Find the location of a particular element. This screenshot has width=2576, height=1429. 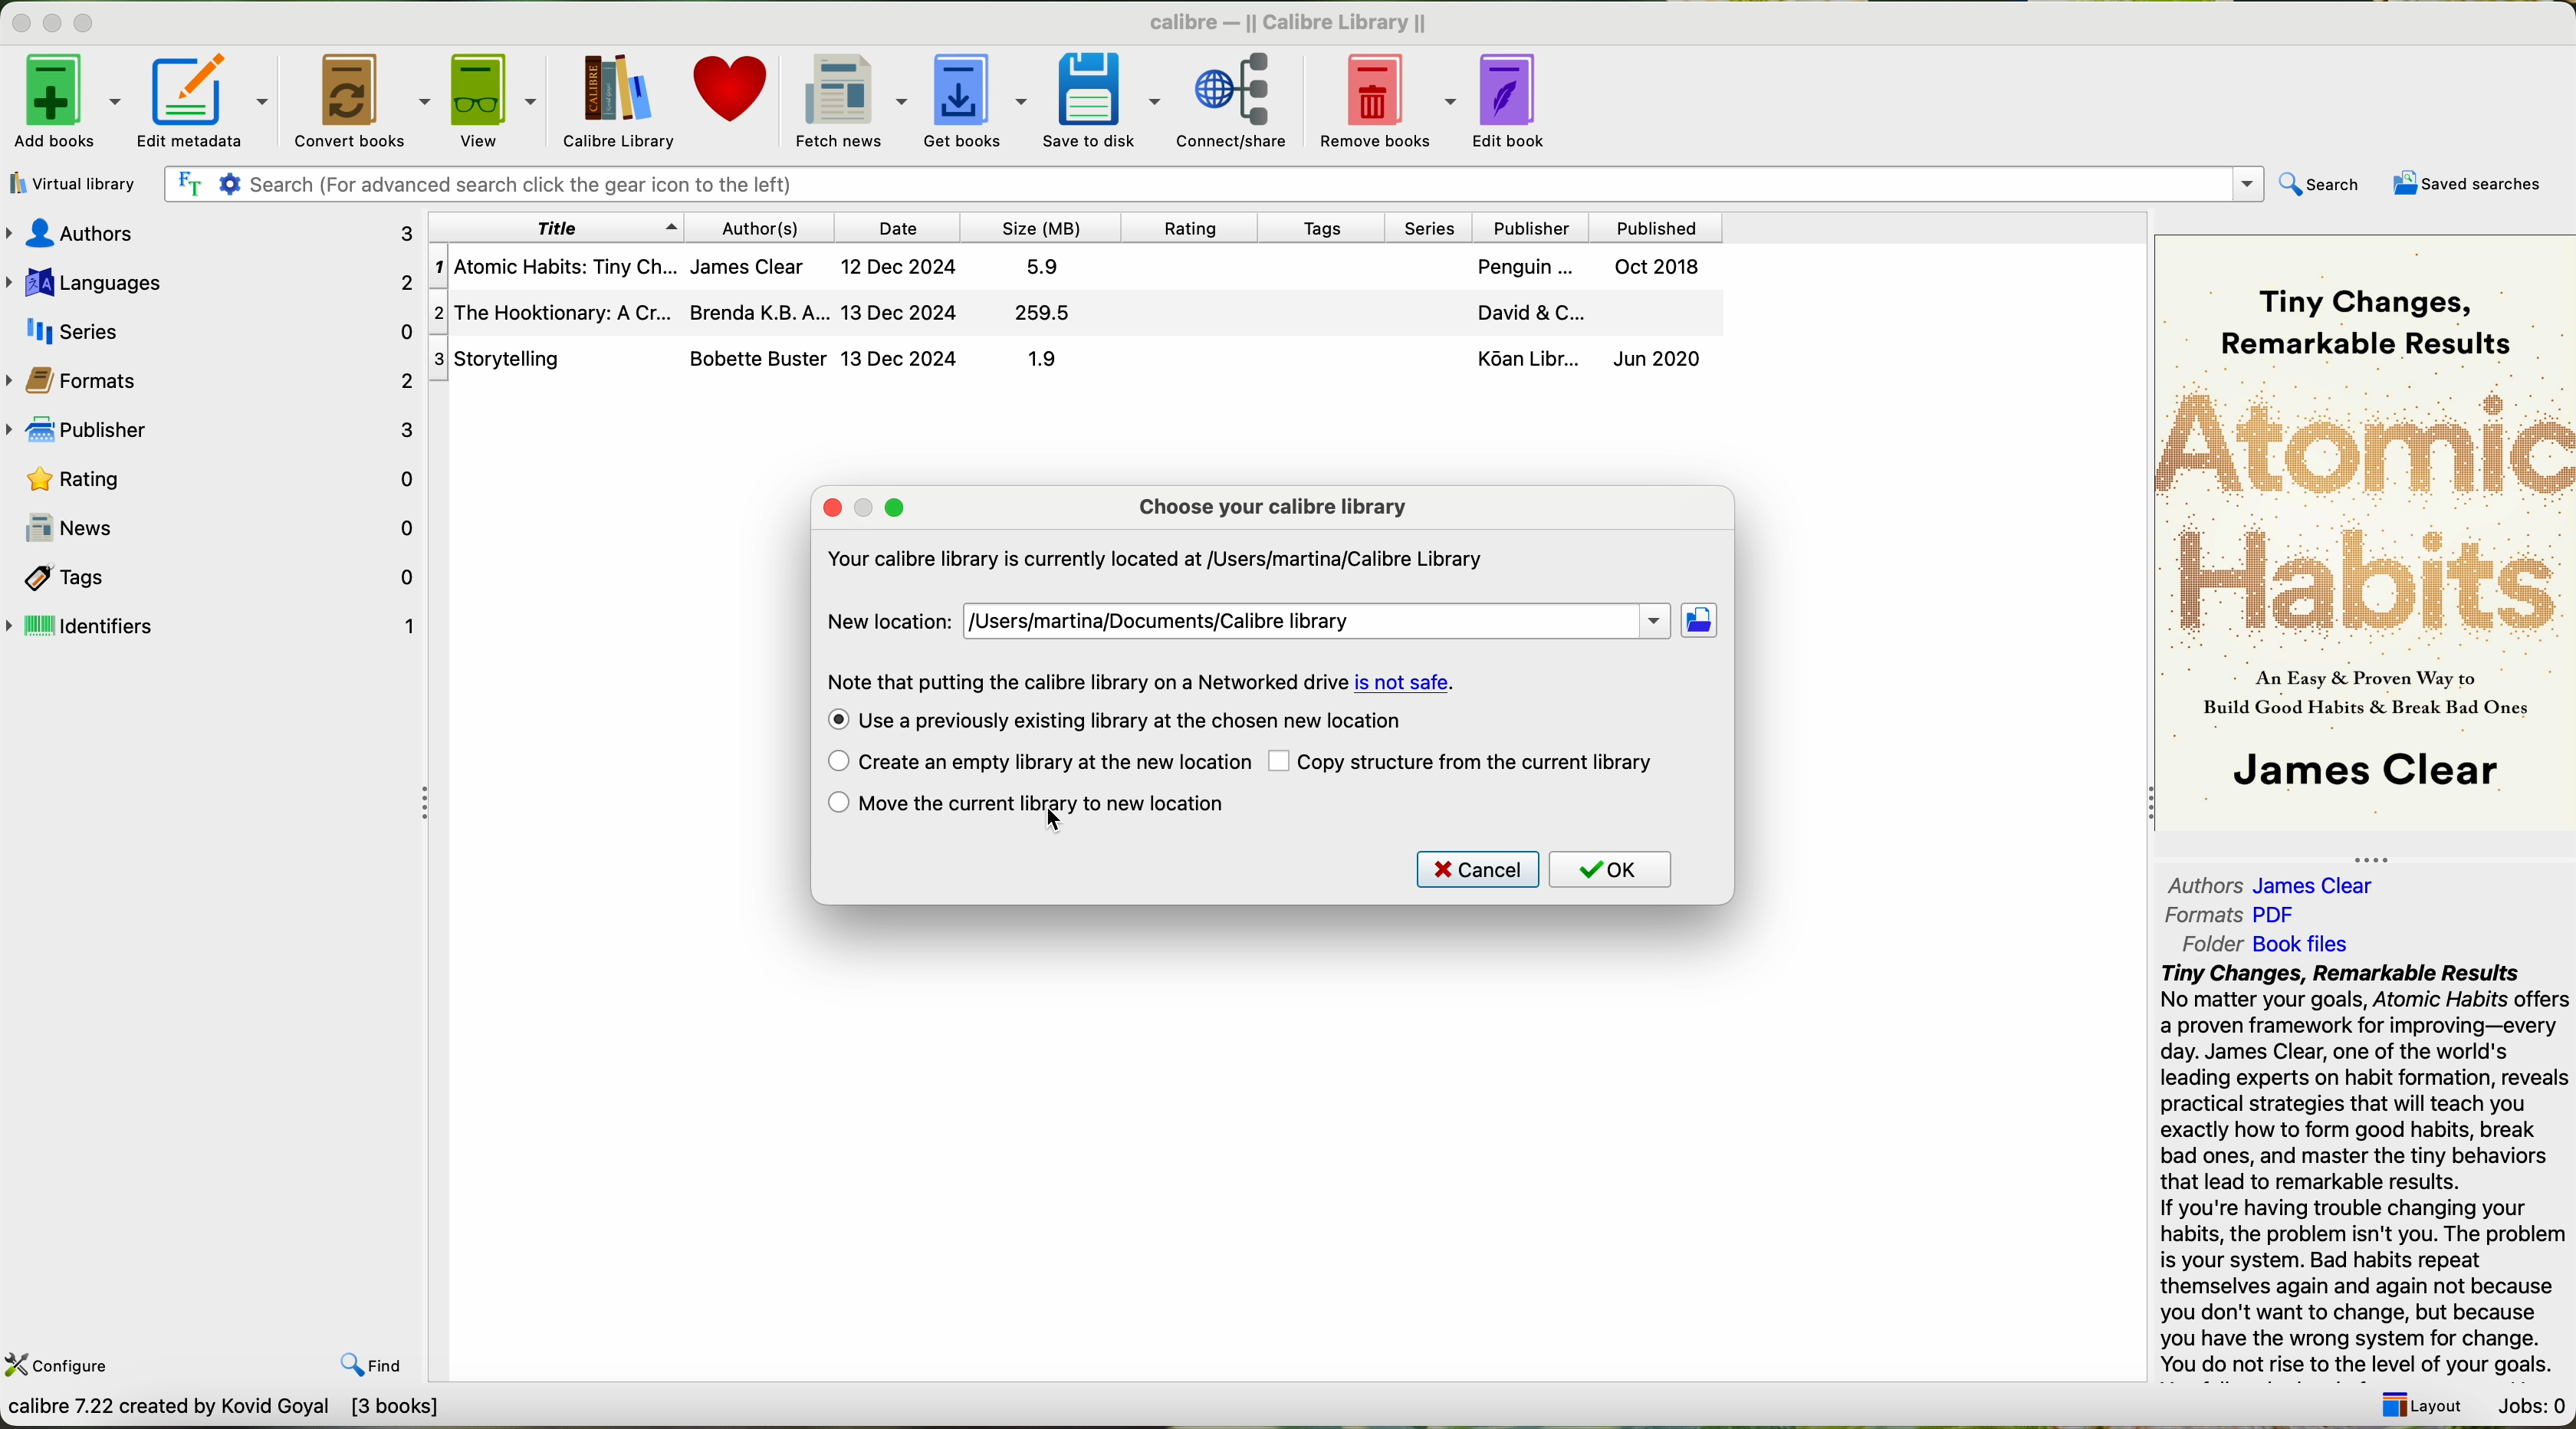

check box is located at coordinates (1281, 763).